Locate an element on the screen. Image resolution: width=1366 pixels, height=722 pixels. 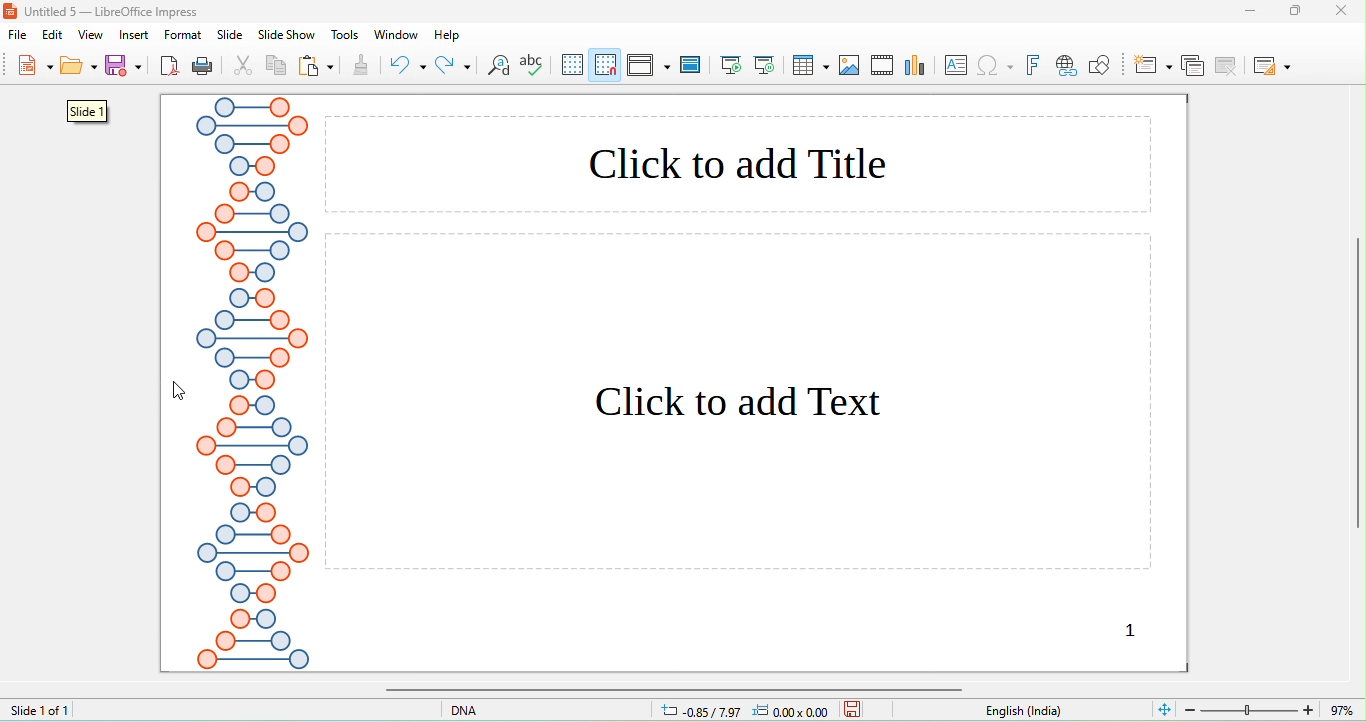
slide1 dialog box is located at coordinates (84, 112).